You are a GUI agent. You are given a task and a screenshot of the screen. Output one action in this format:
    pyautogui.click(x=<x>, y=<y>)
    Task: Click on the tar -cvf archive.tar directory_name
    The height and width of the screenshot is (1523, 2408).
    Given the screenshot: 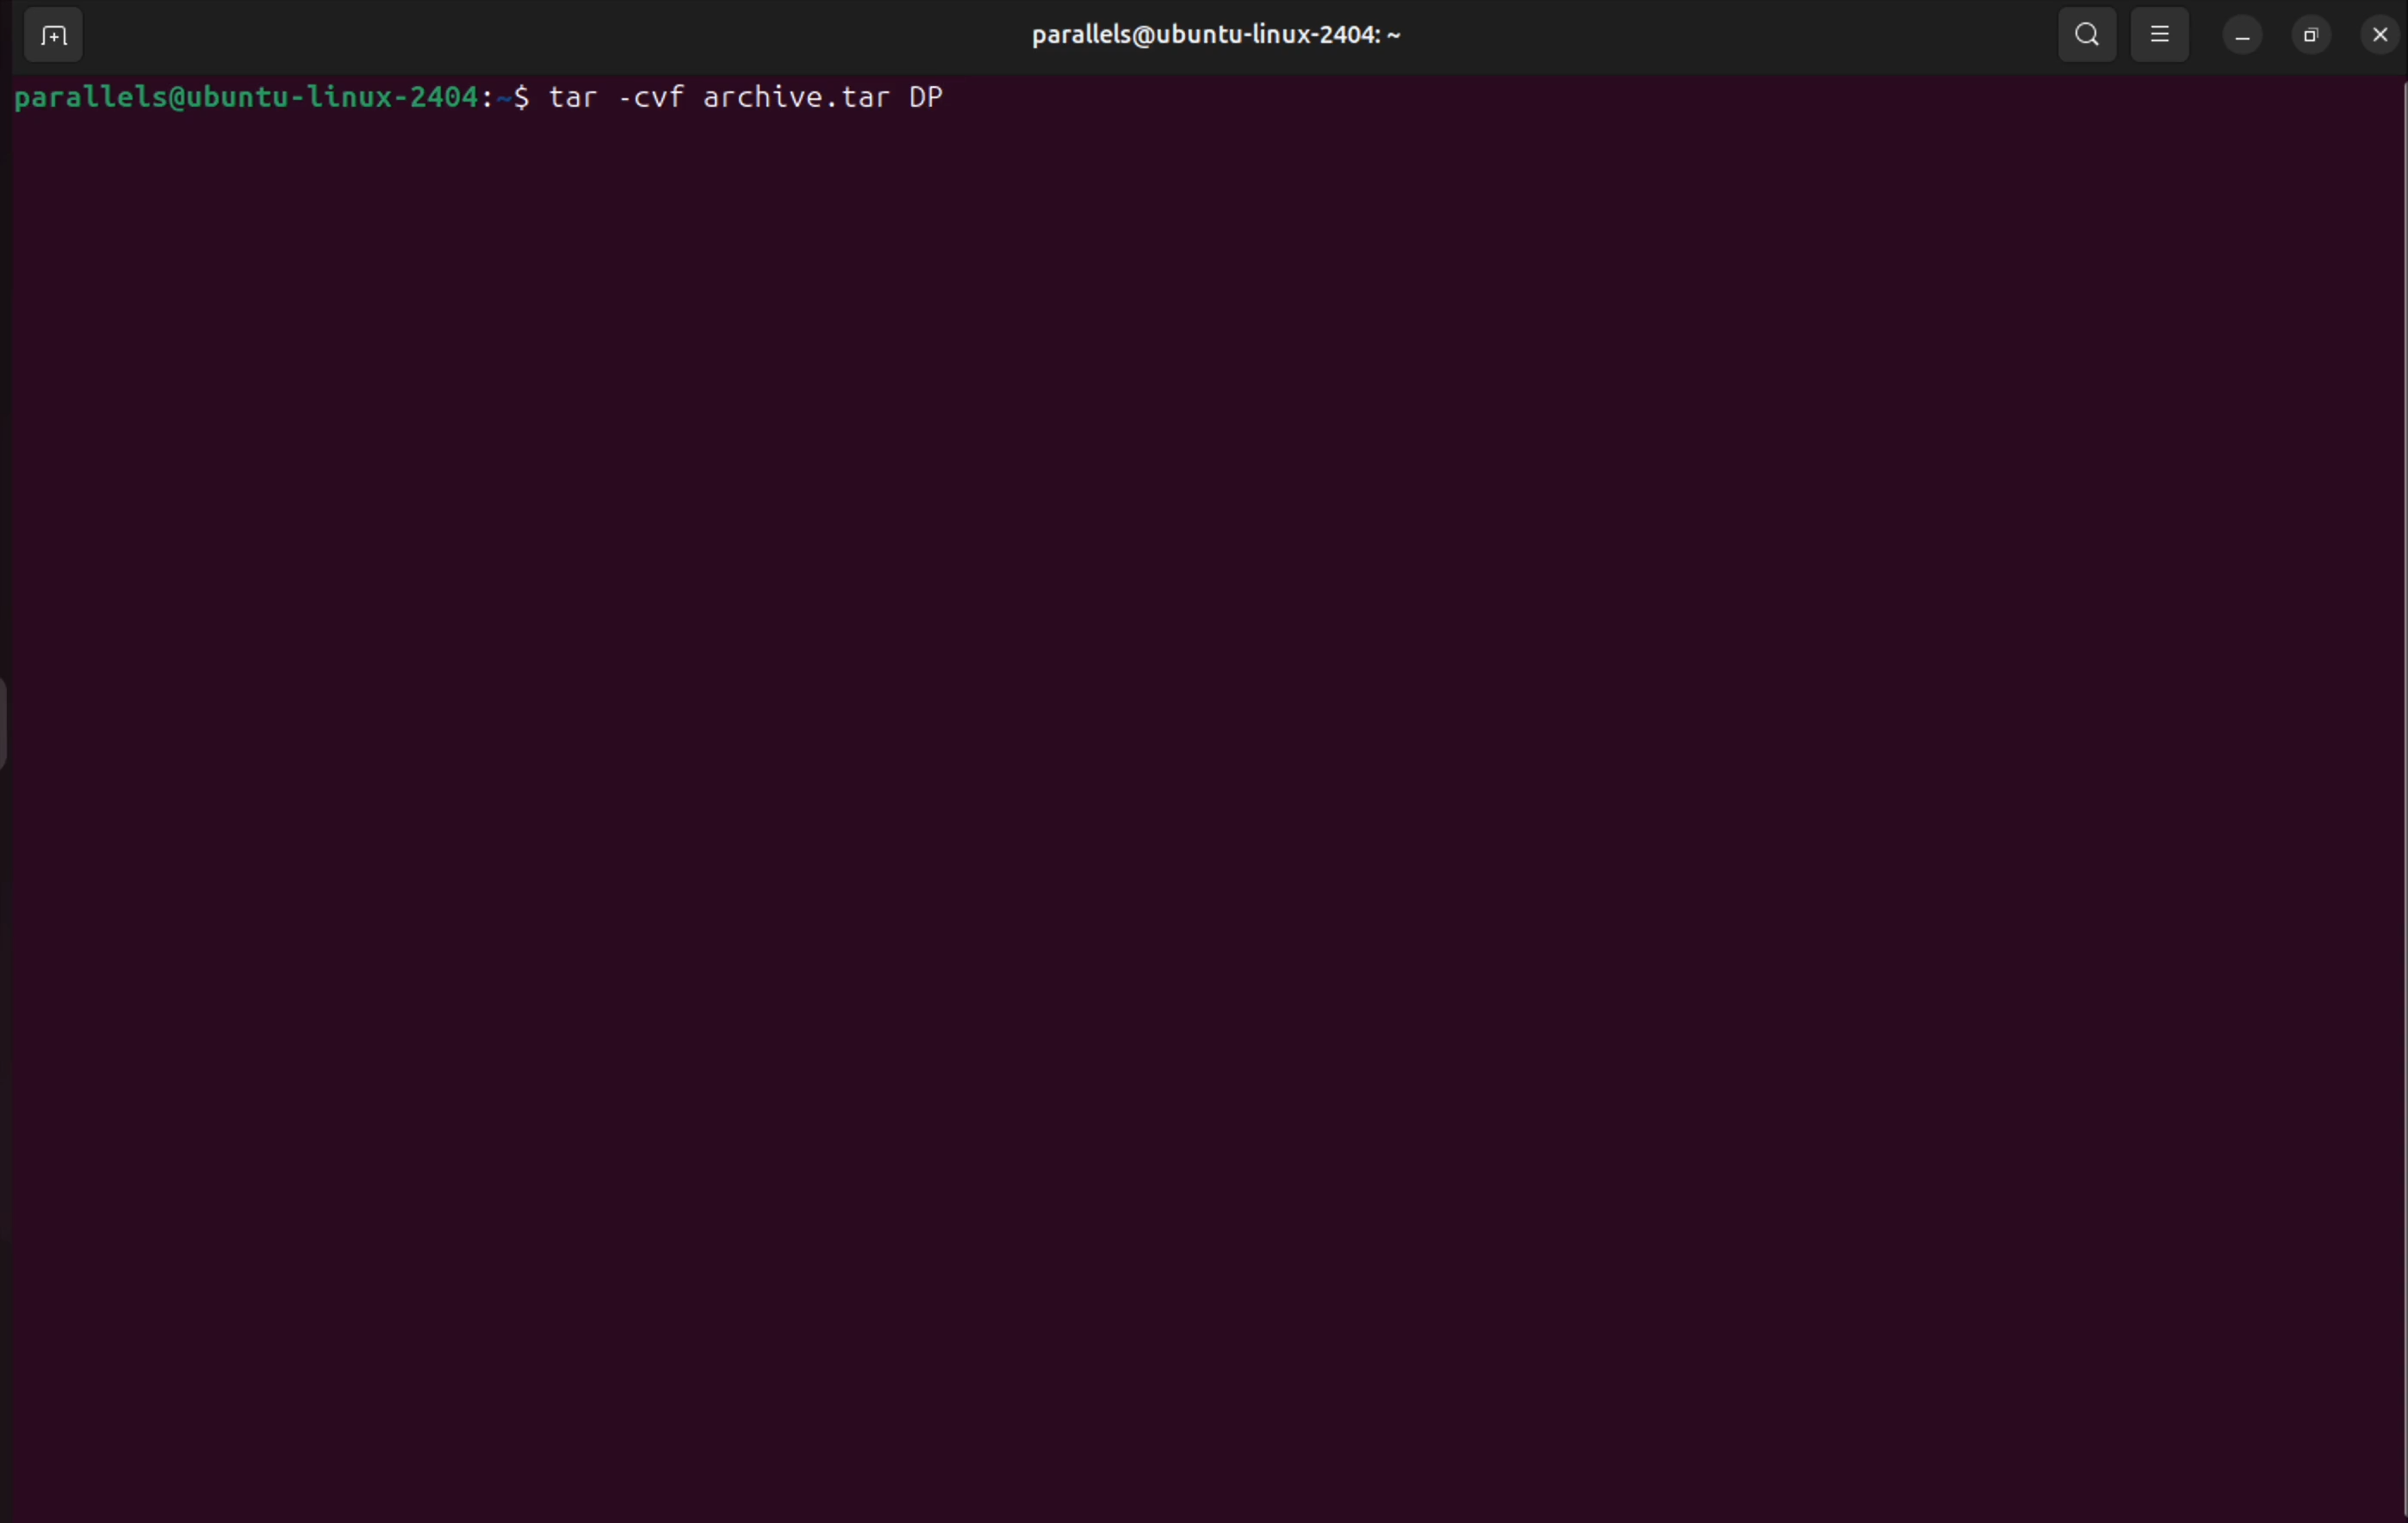 What is the action you would take?
    pyautogui.click(x=756, y=104)
    